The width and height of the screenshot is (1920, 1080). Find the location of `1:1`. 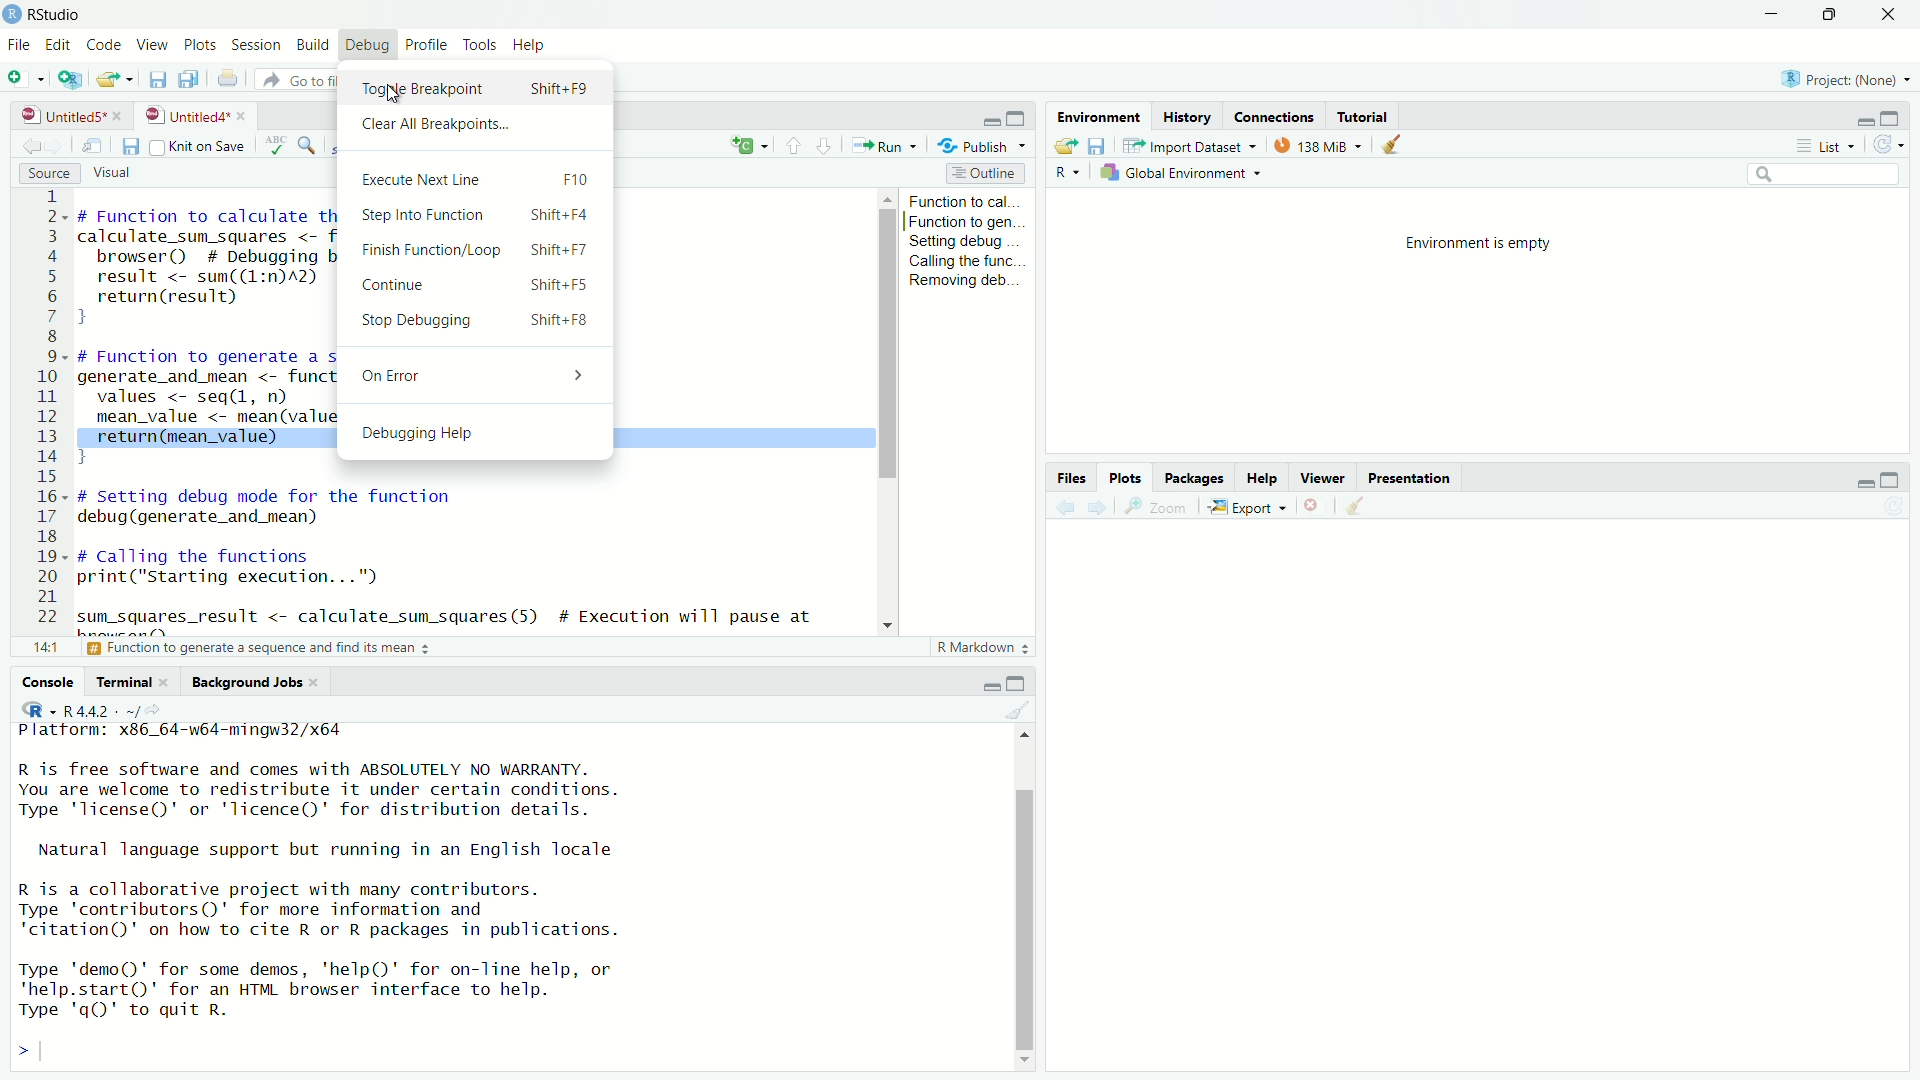

1:1 is located at coordinates (34, 648).